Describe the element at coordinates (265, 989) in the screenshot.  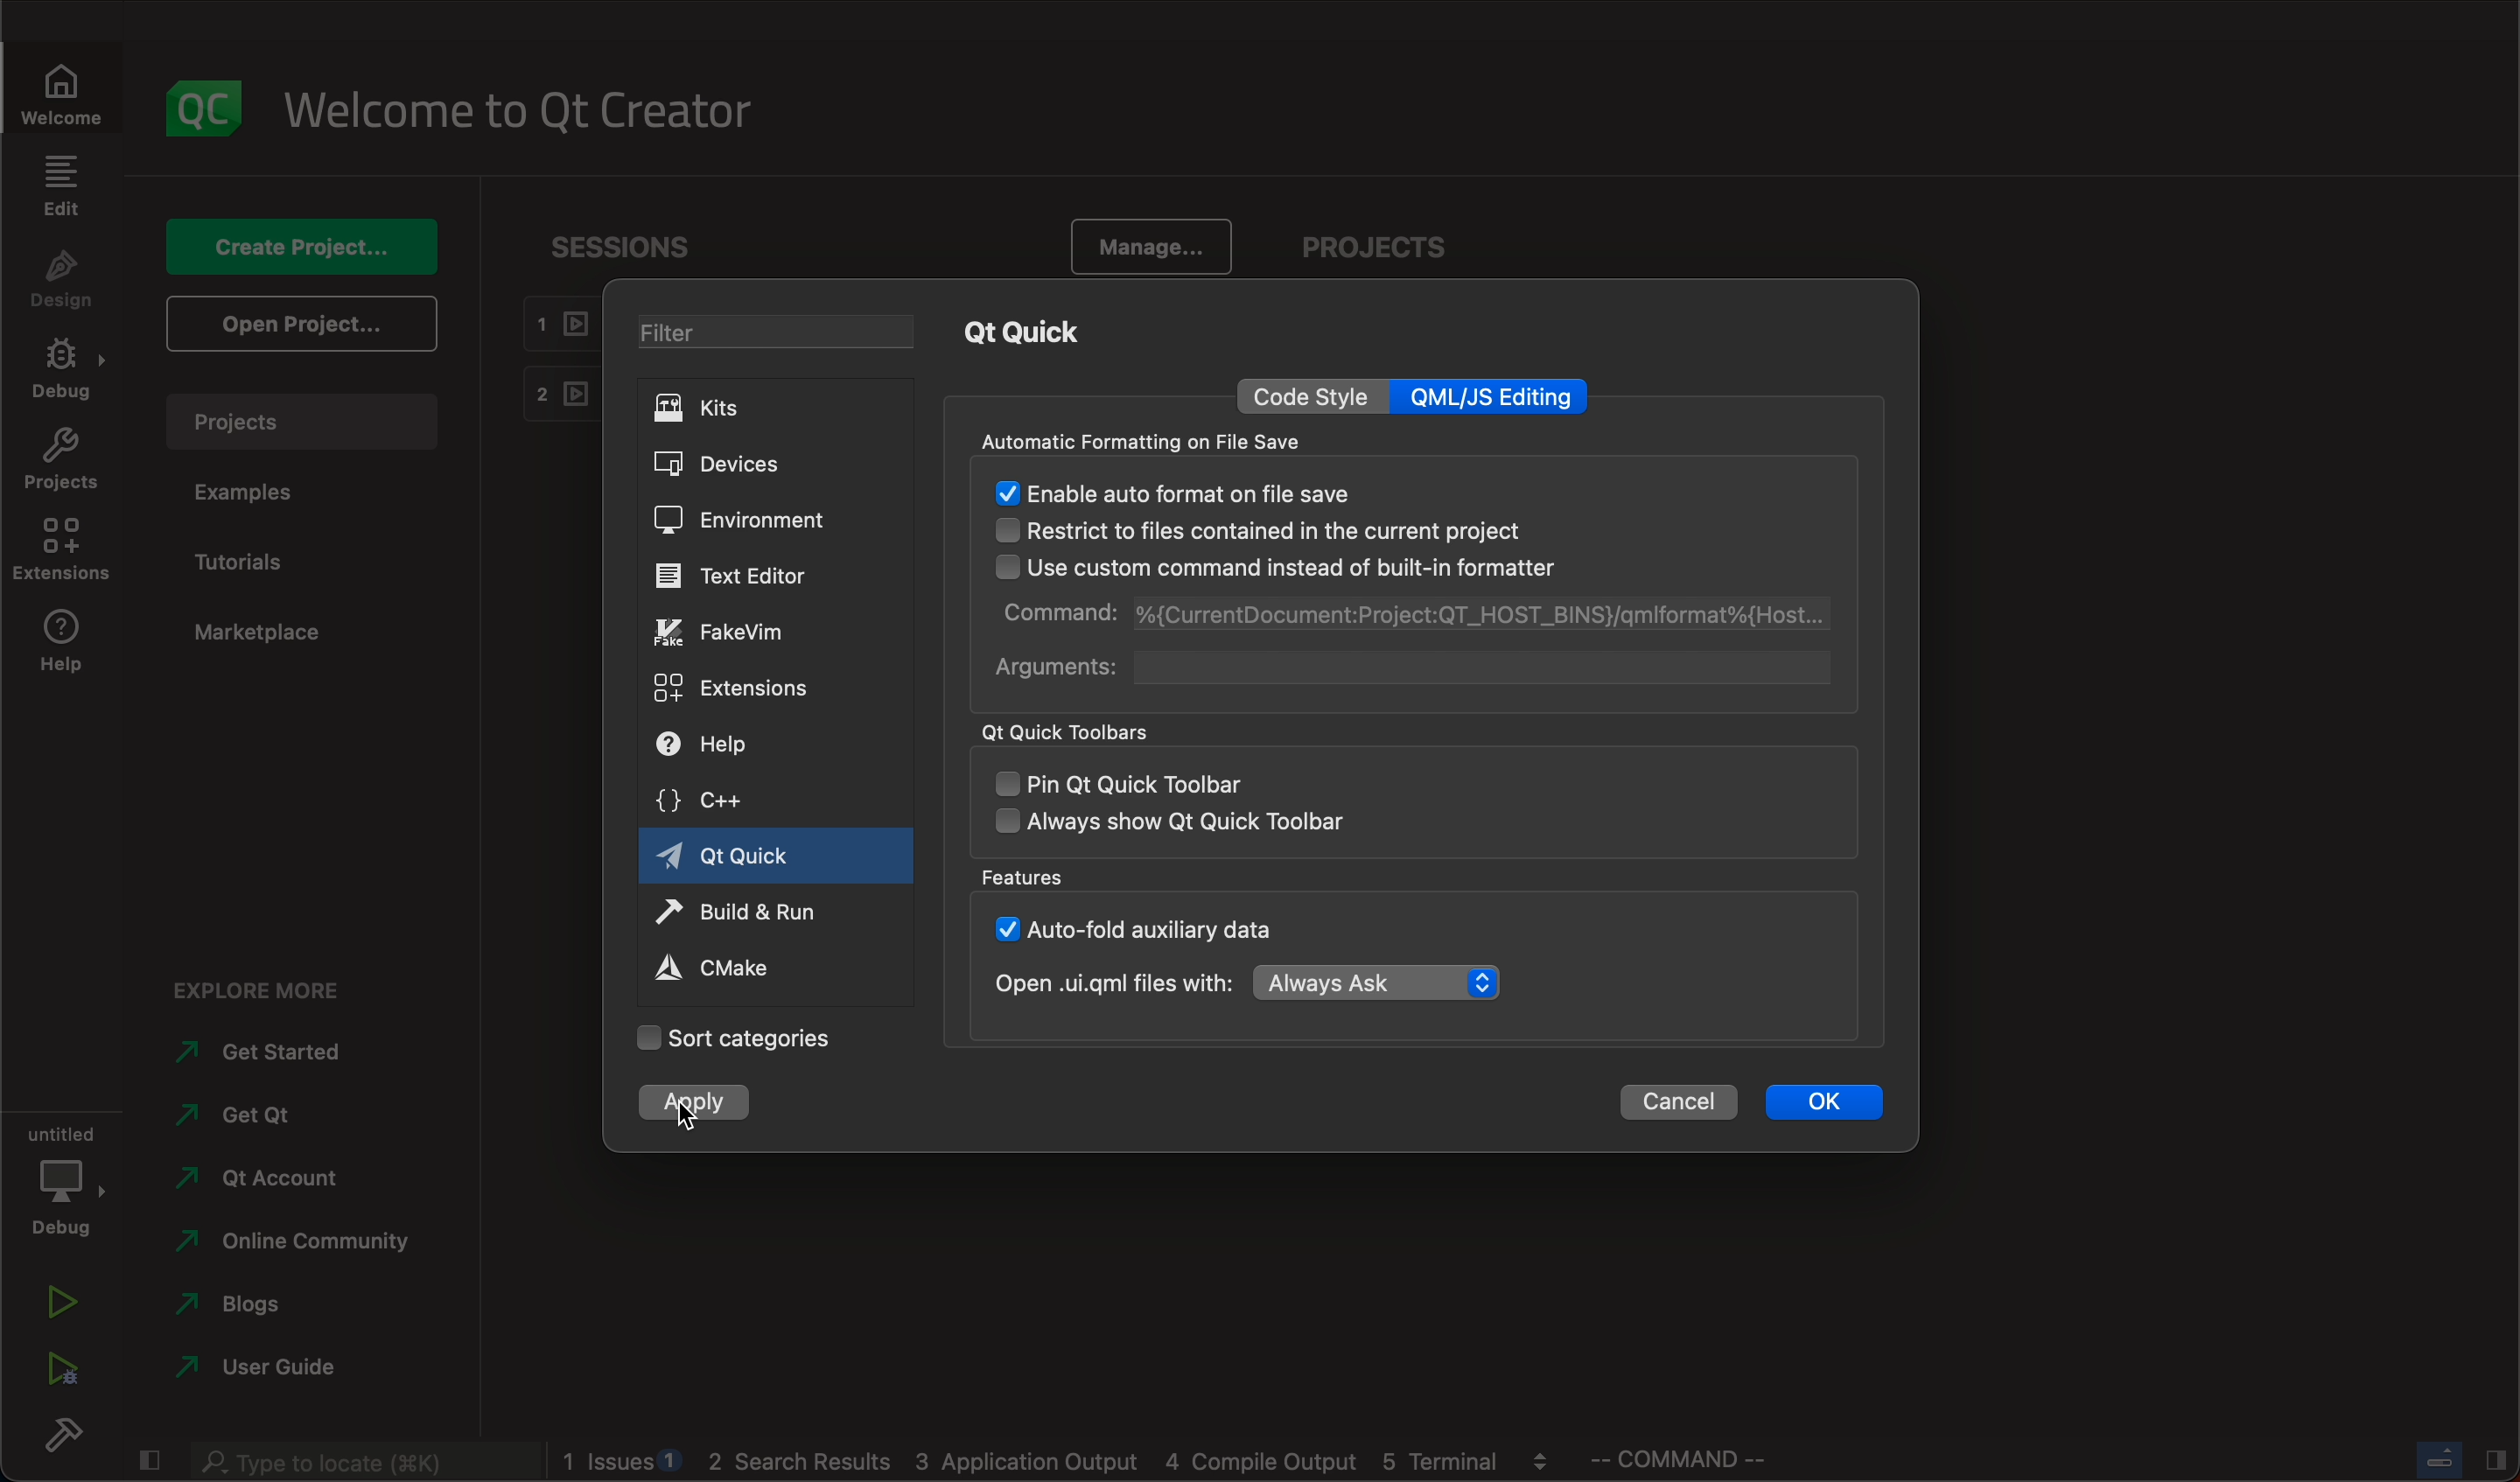
I see `explore` at that location.